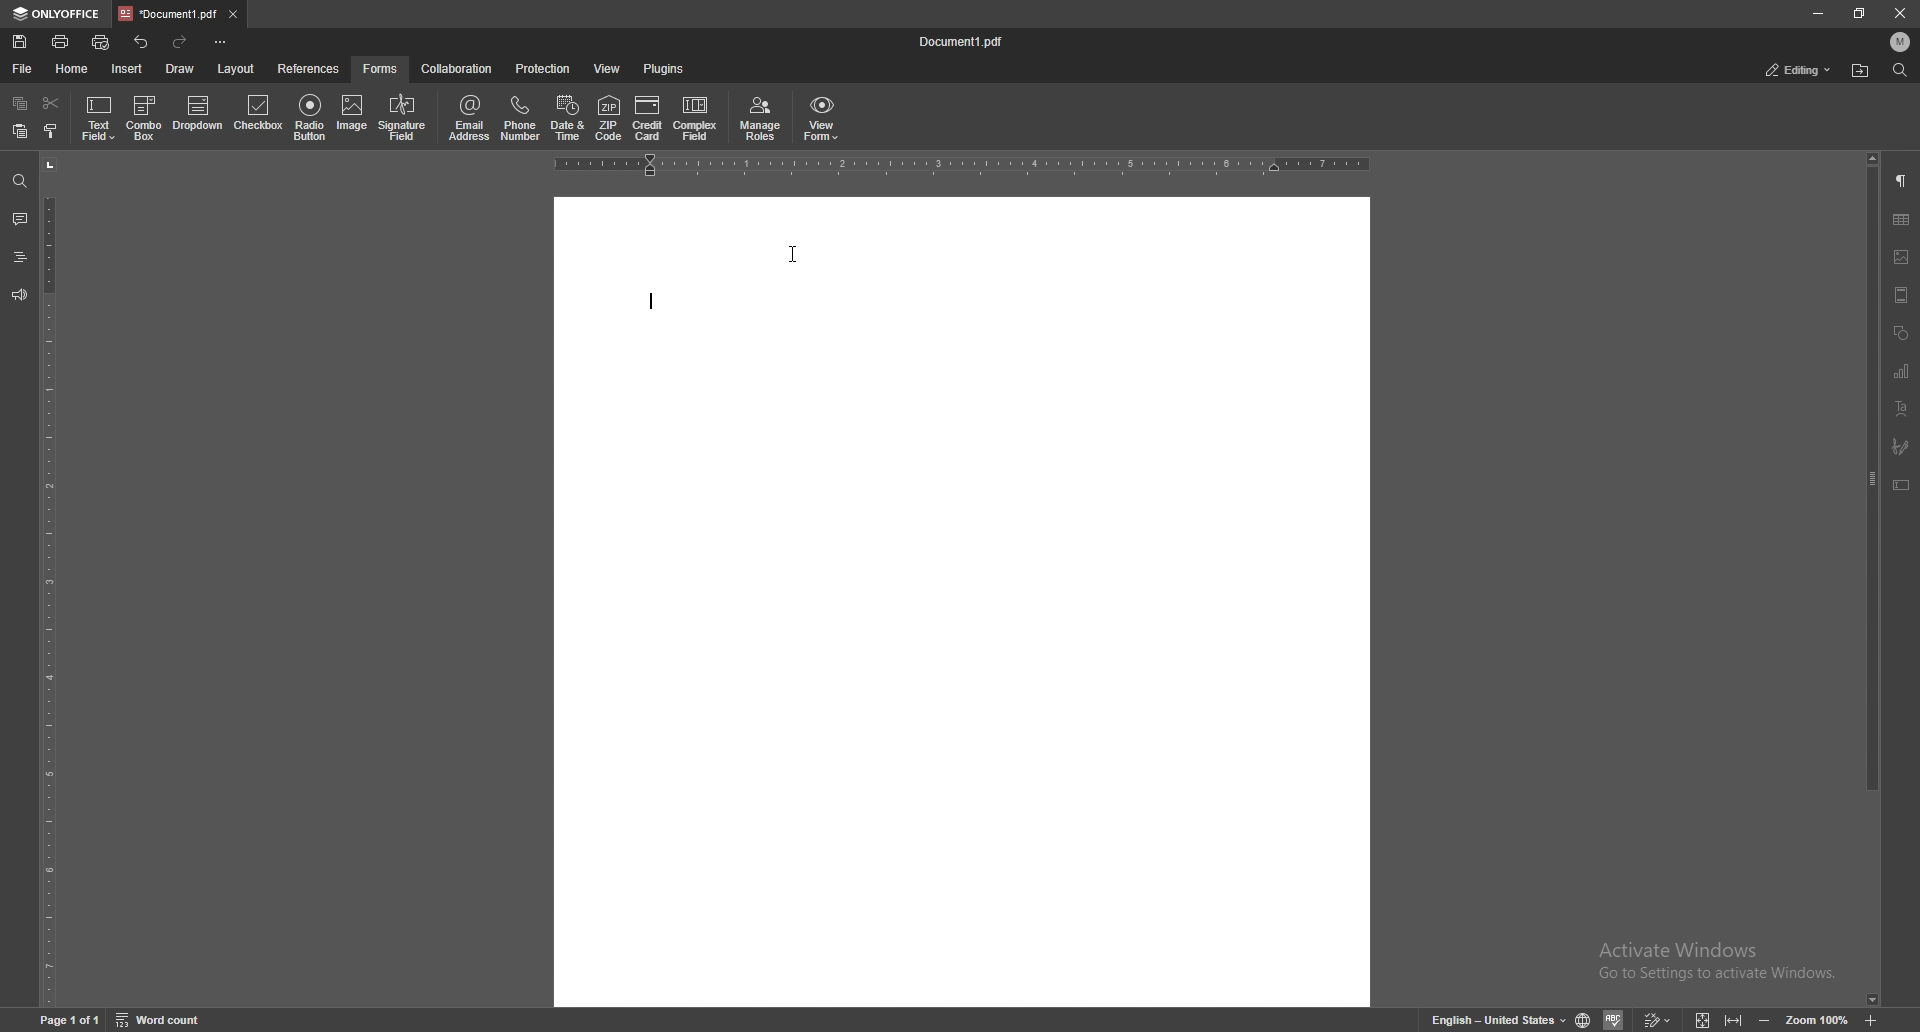 The height and width of the screenshot is (1032, 1920). What do you see at coordinates (1616, 1017) in the screenshot?
I see `spell check` at bounding box center [1616, 1017].